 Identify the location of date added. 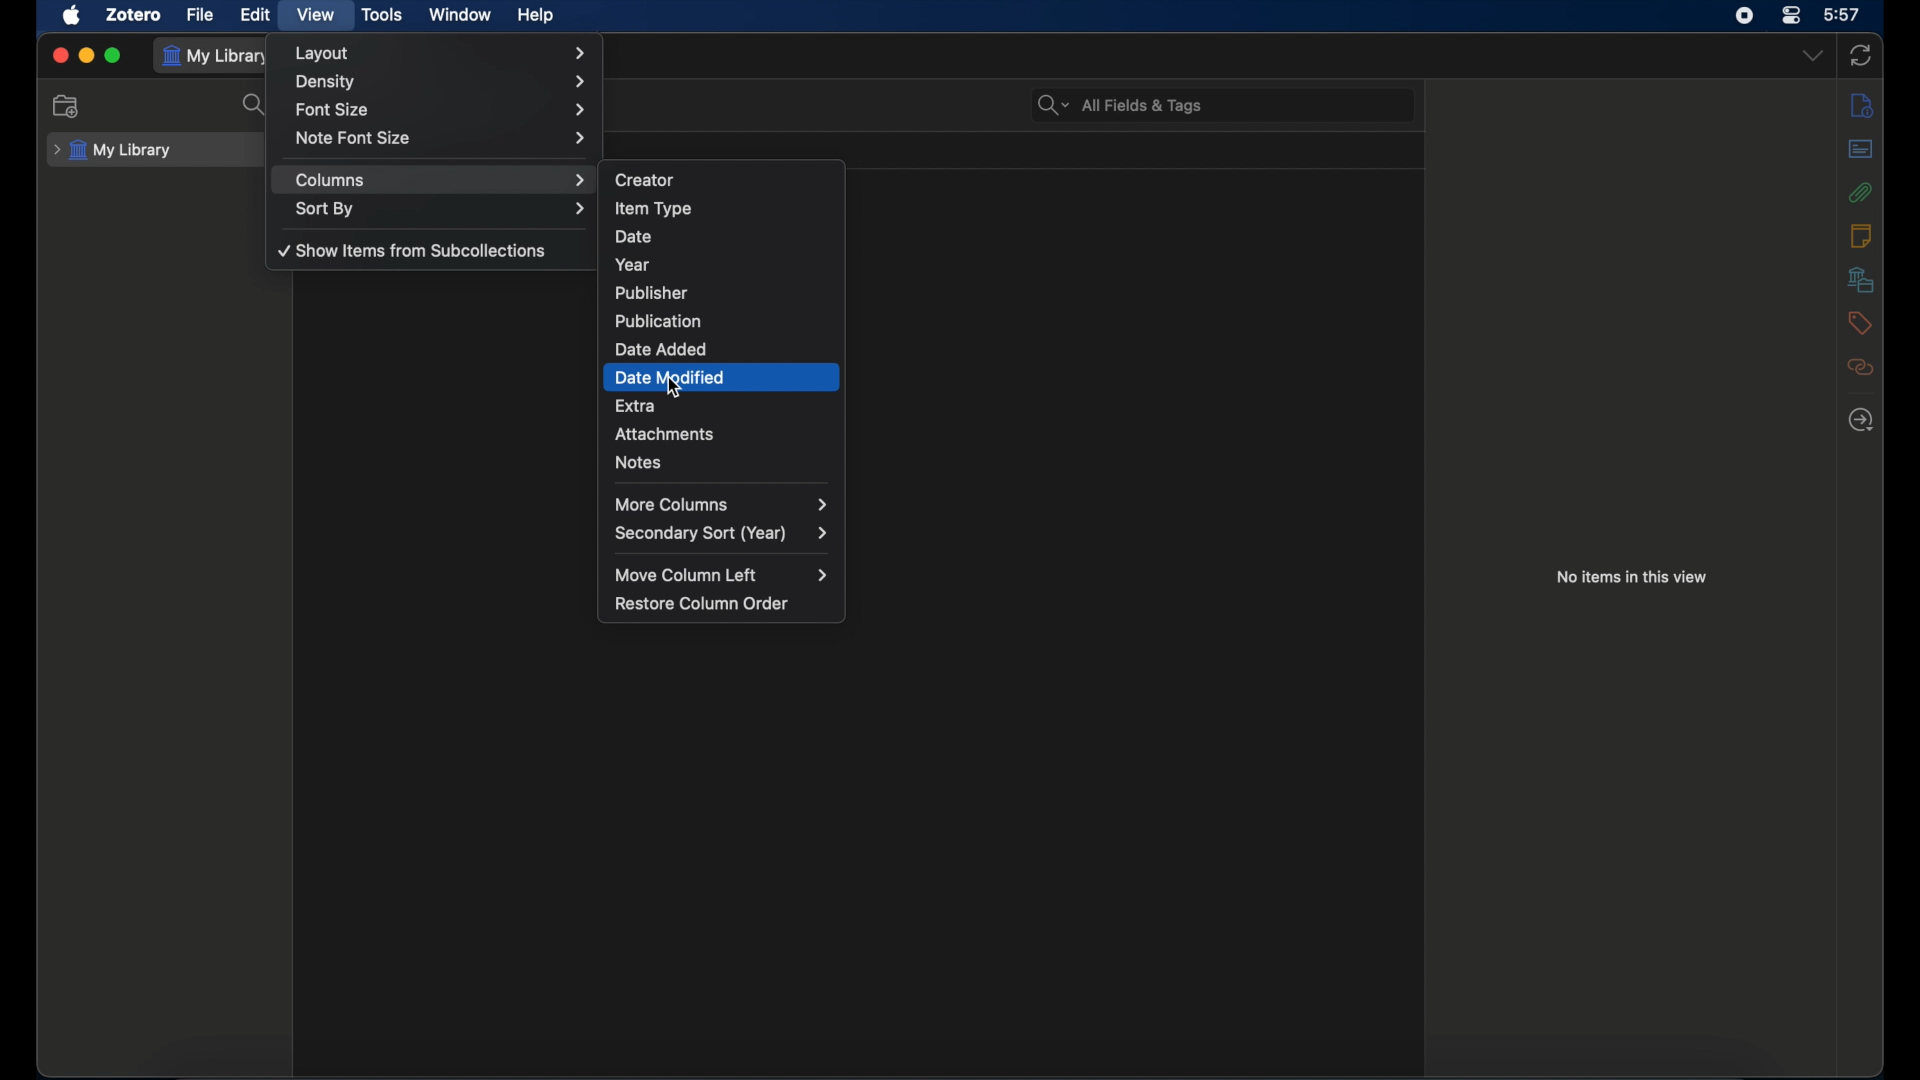
(726, 346).